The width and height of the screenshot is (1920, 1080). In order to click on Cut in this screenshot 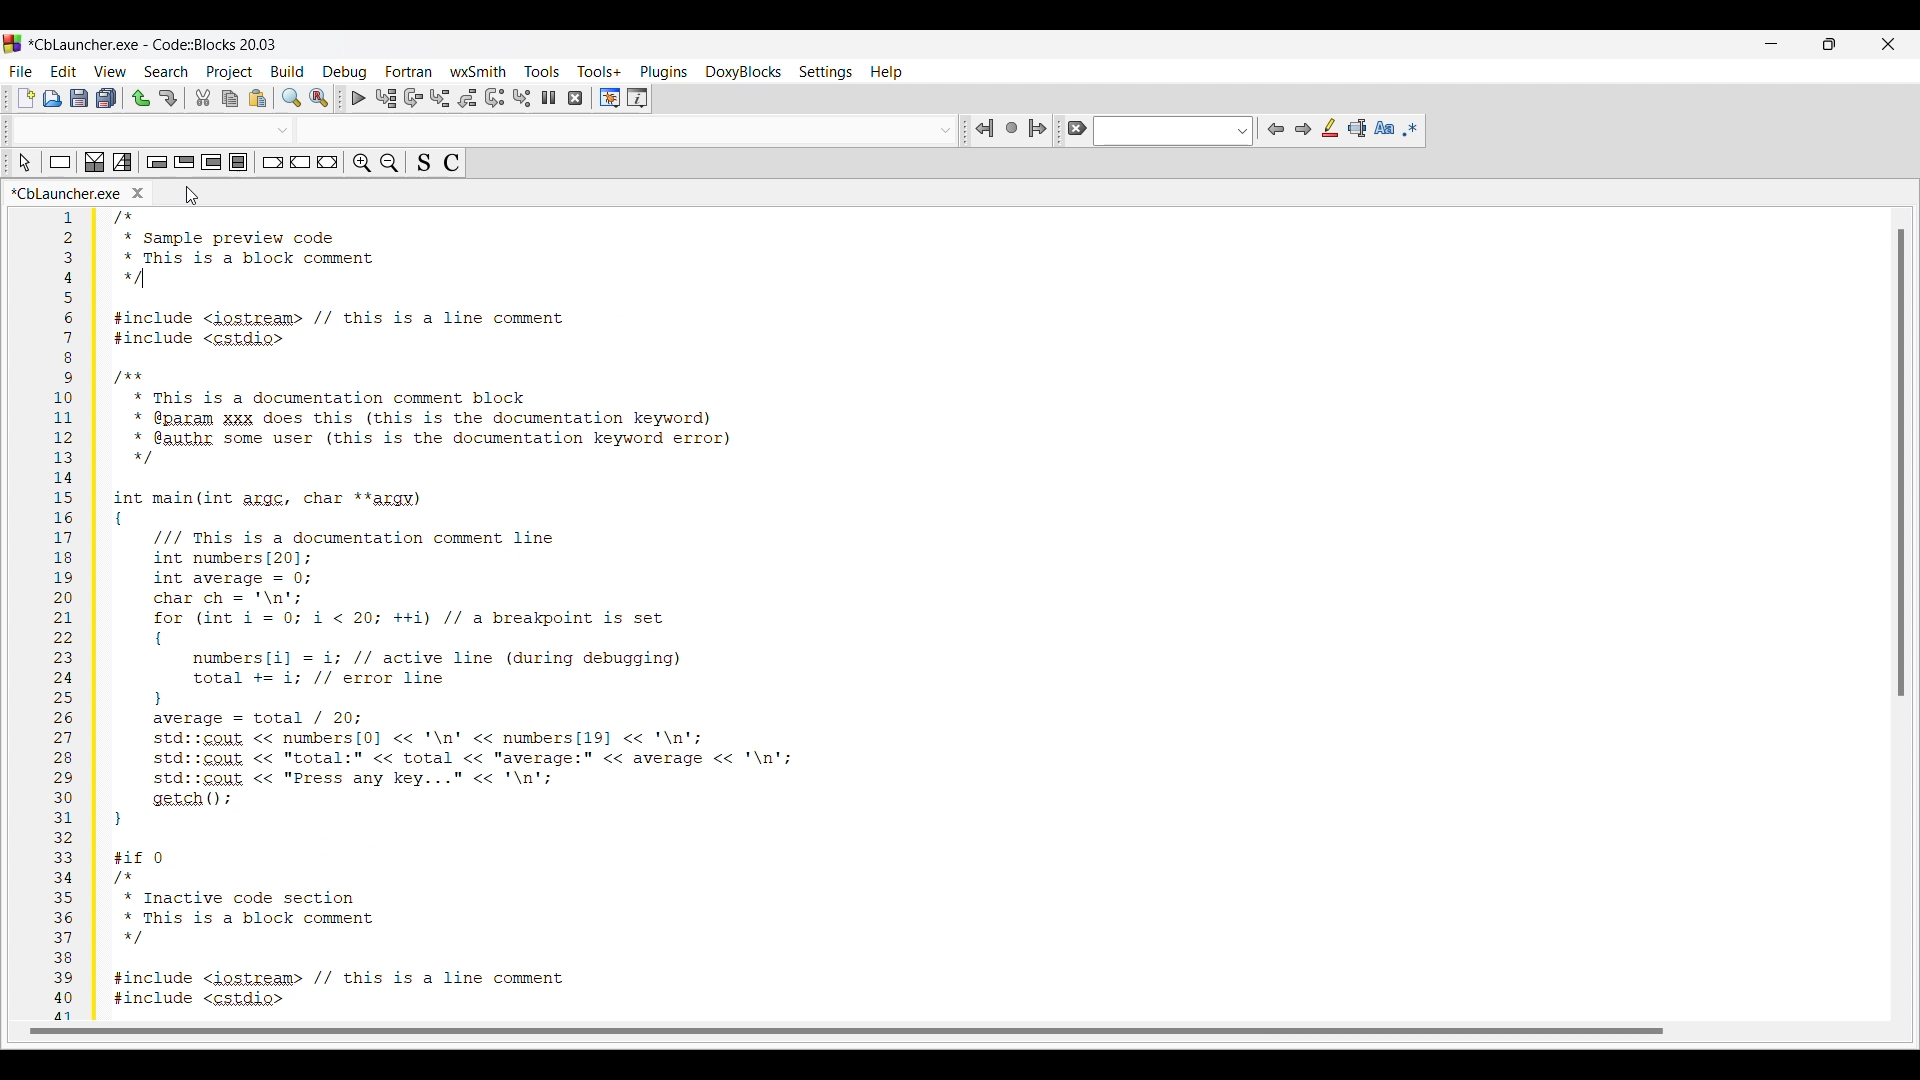, I will do `click(203, 97)`.